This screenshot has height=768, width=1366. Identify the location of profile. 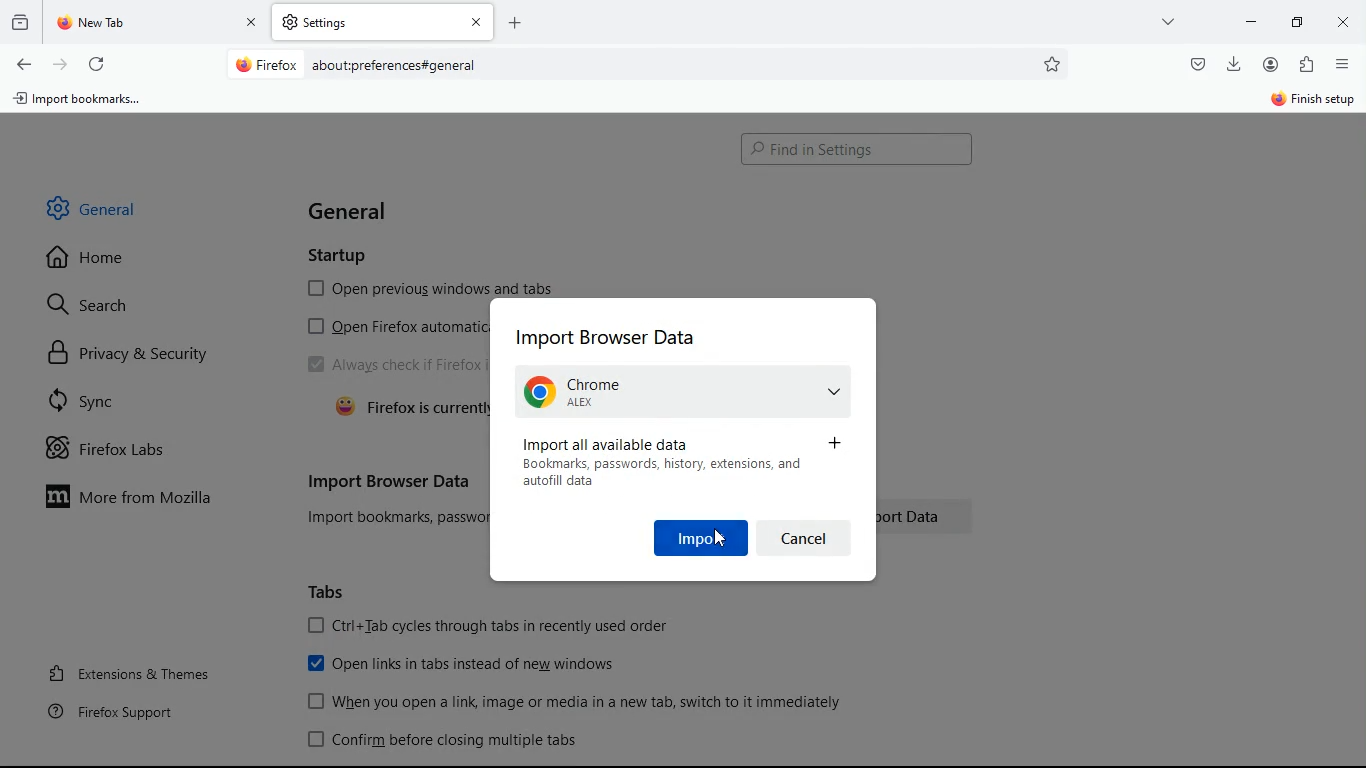
(1270, 64).